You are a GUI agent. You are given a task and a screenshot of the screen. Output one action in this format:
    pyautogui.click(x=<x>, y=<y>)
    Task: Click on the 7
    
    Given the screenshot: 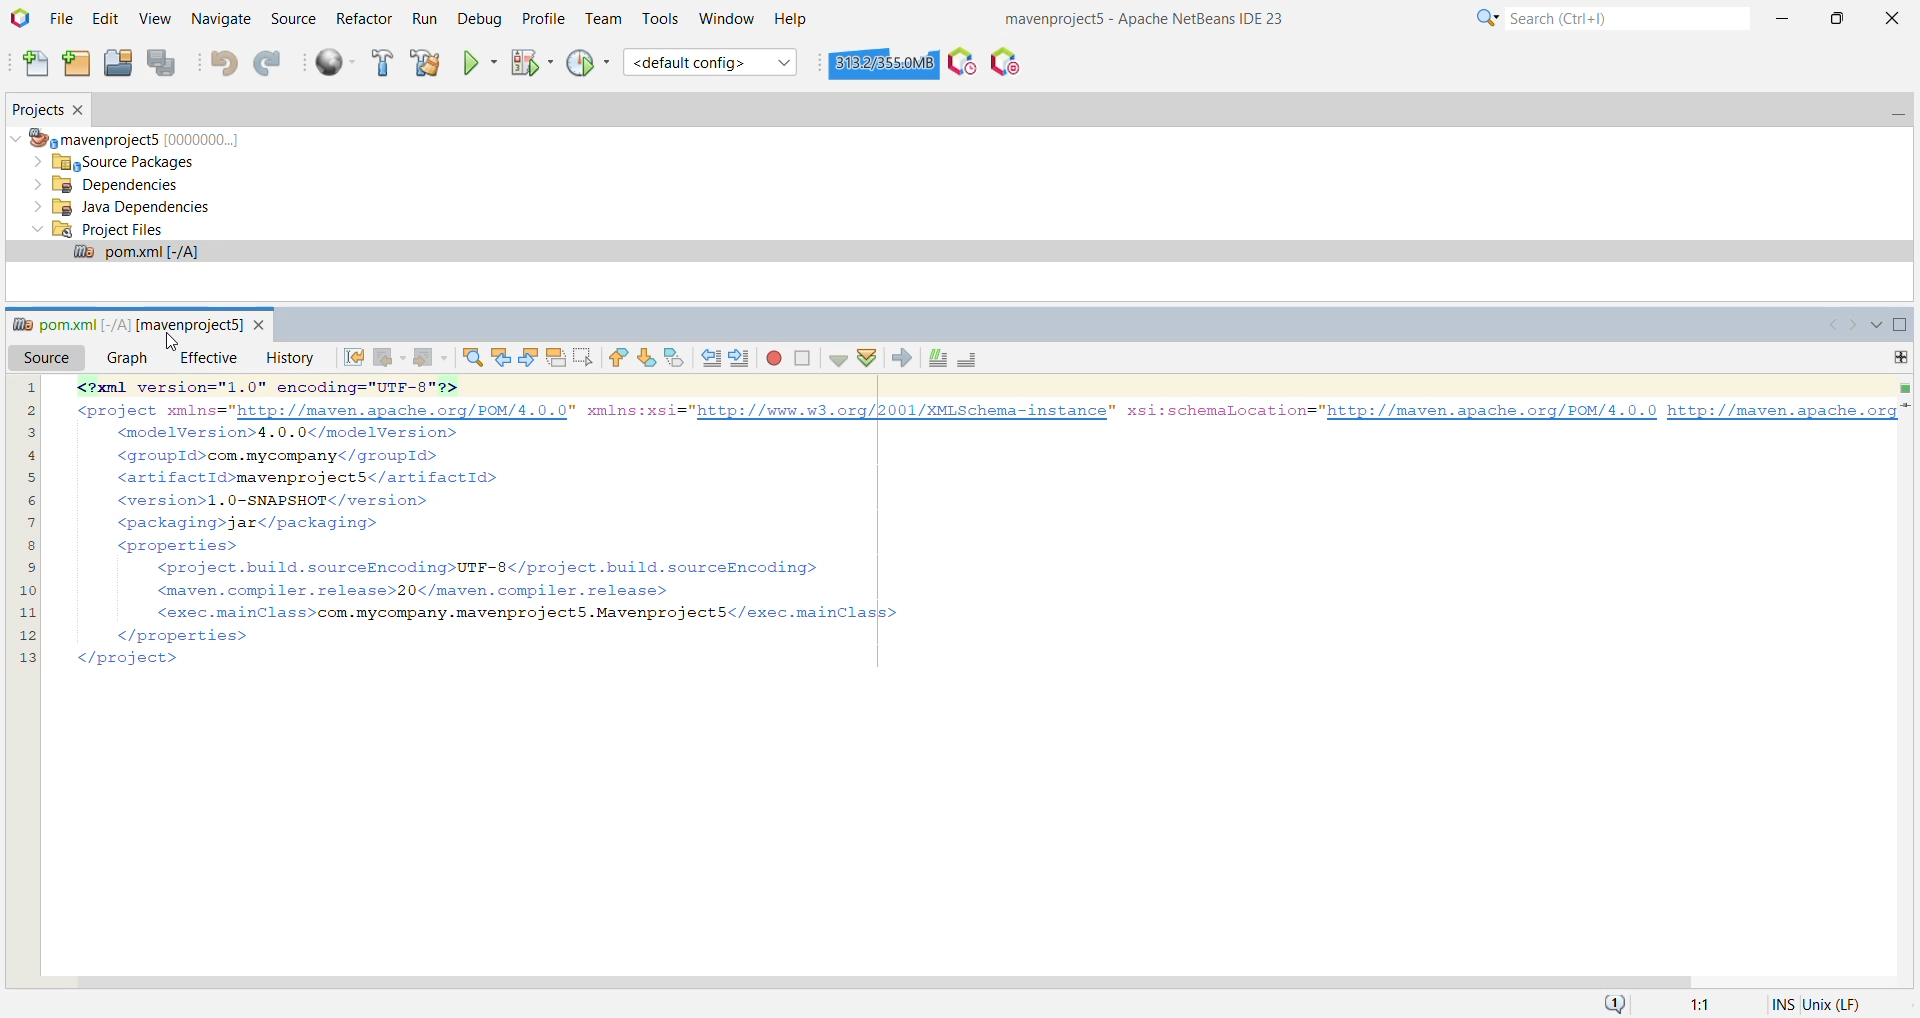 What is the action you would take?
    pyautogui.click(x=29, y=521)
    